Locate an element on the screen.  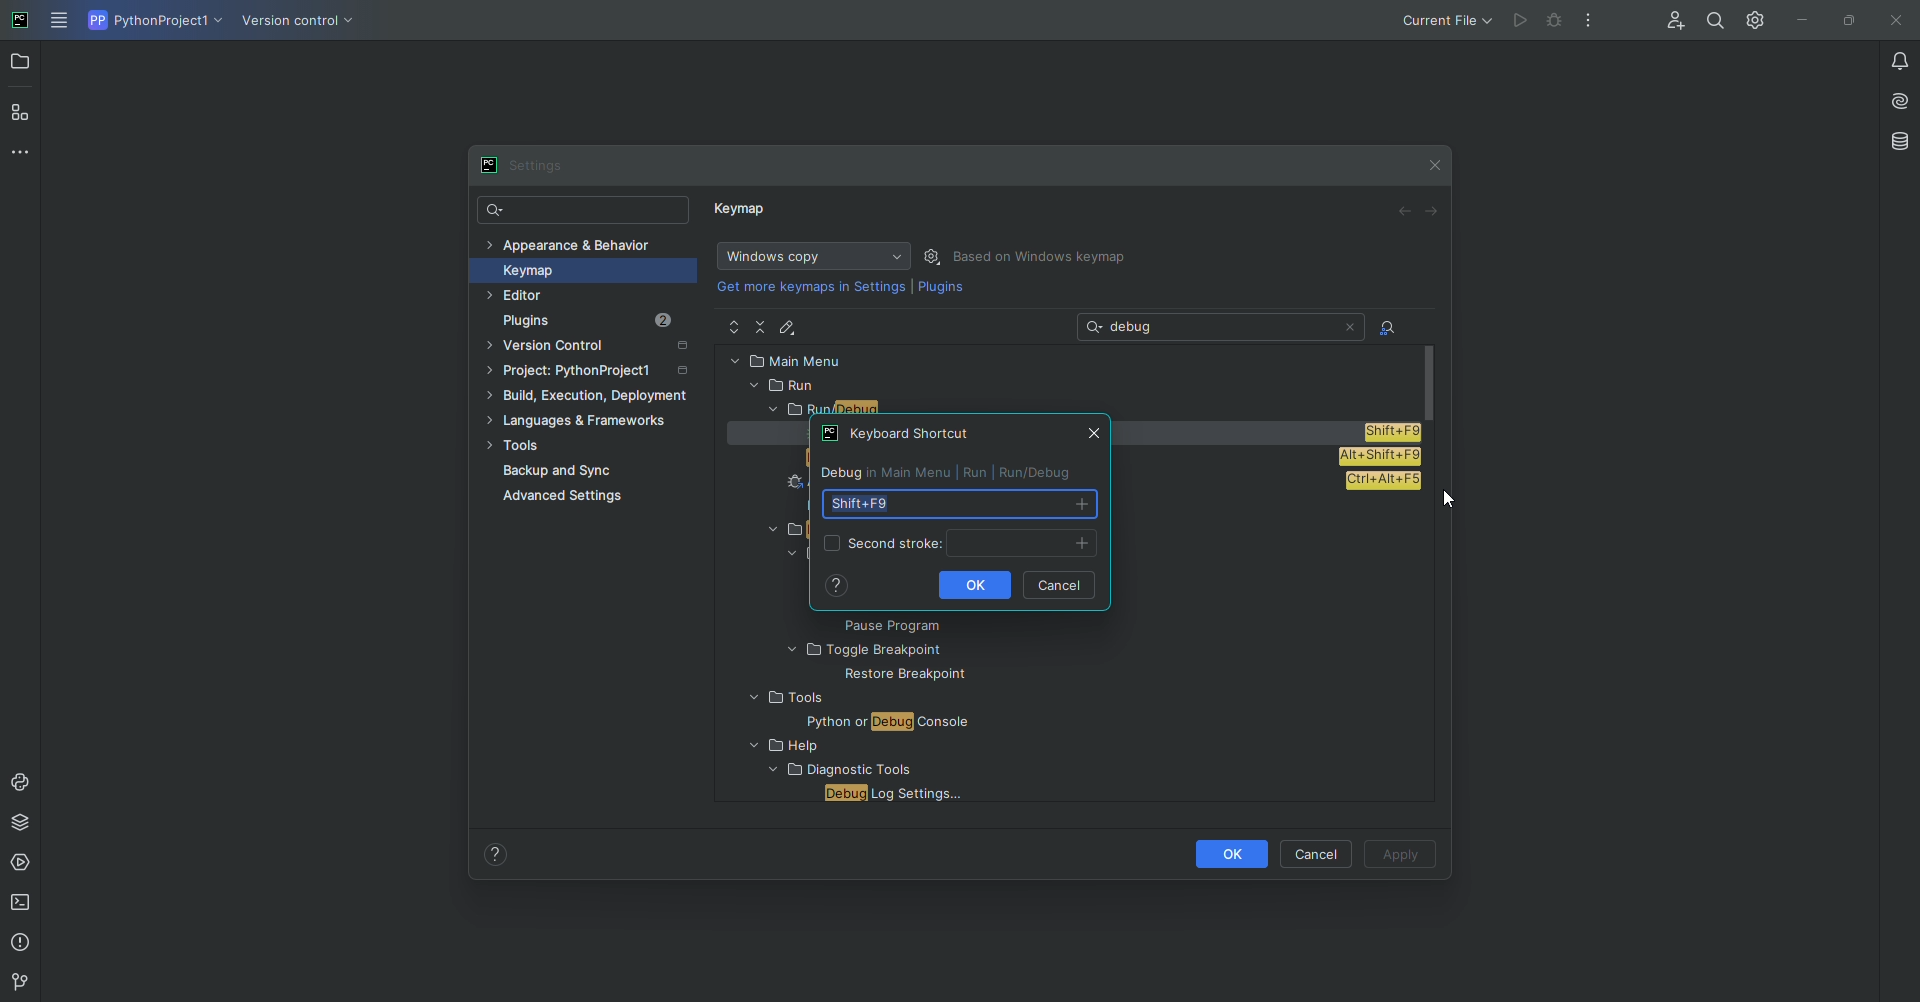
shortcut is located at coordinates (1378, 457).